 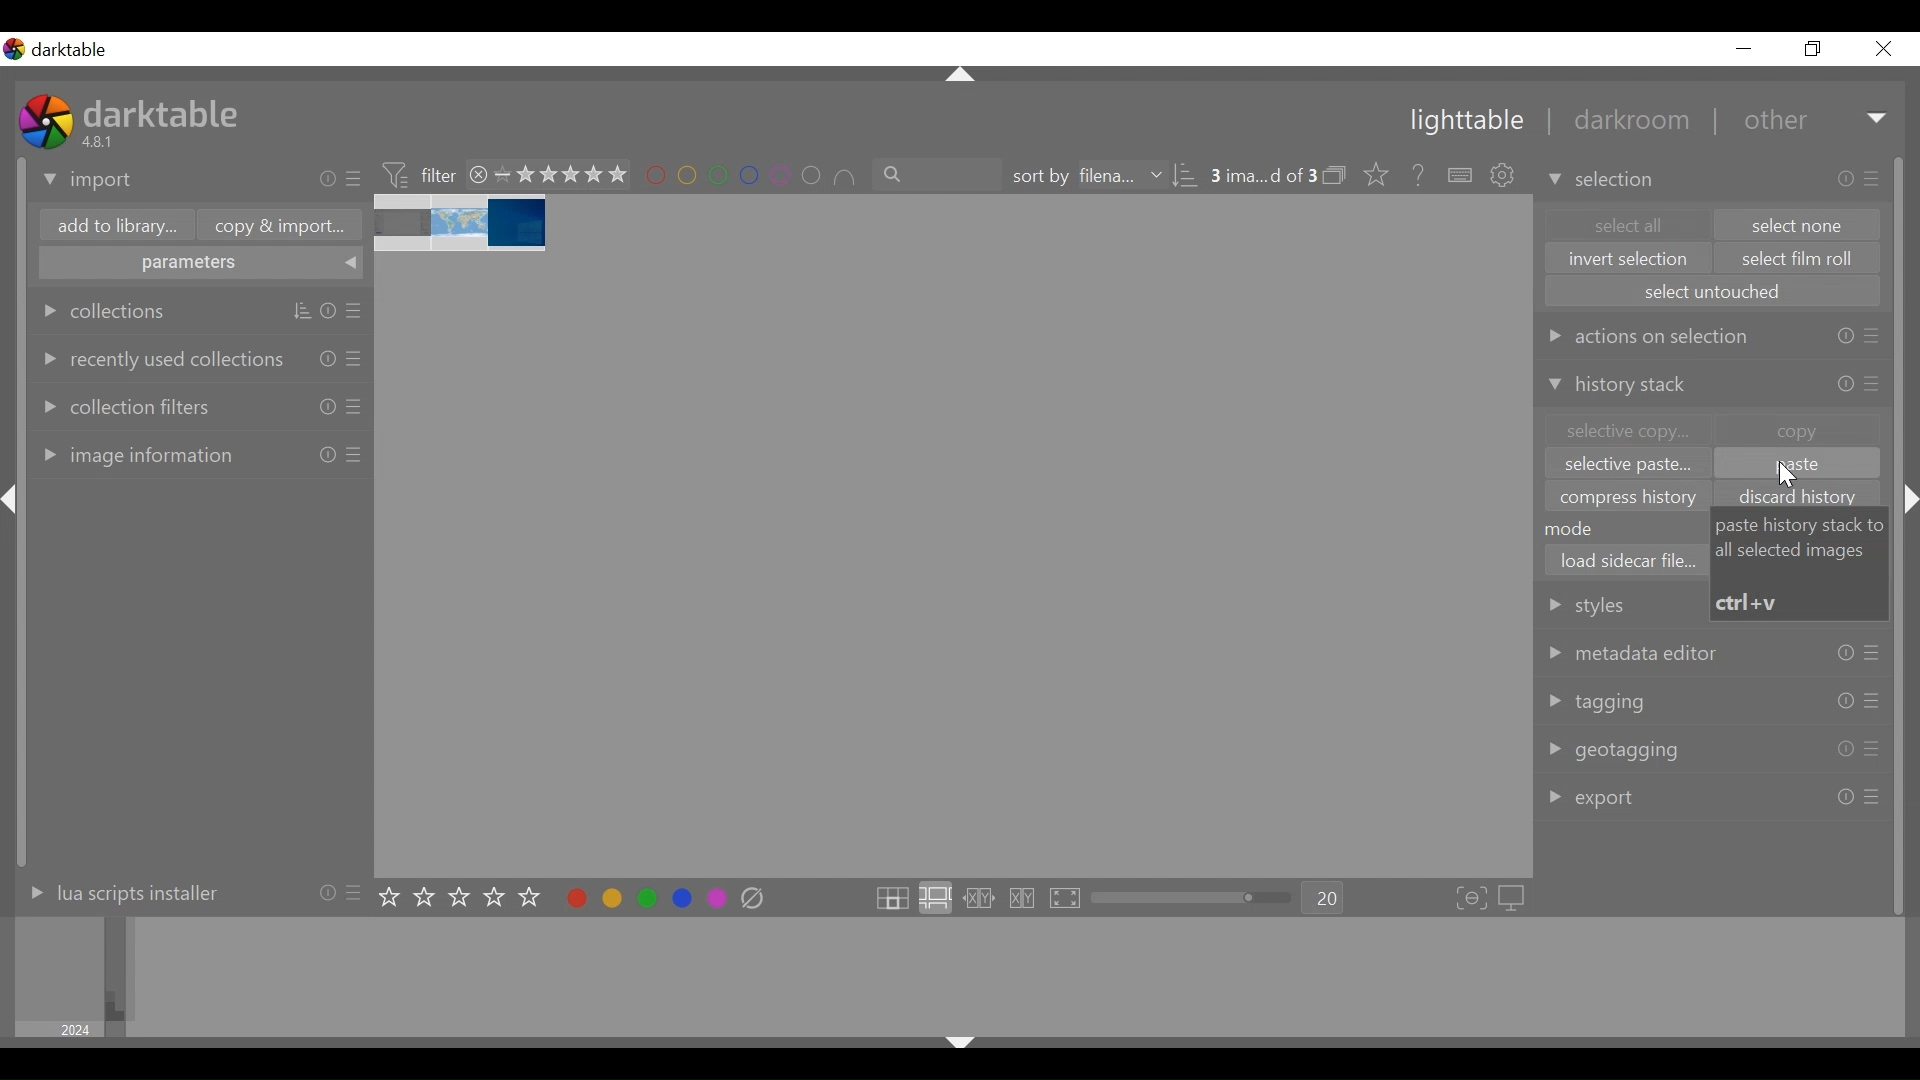 I want to click on info, so click(x=1847, y=179).